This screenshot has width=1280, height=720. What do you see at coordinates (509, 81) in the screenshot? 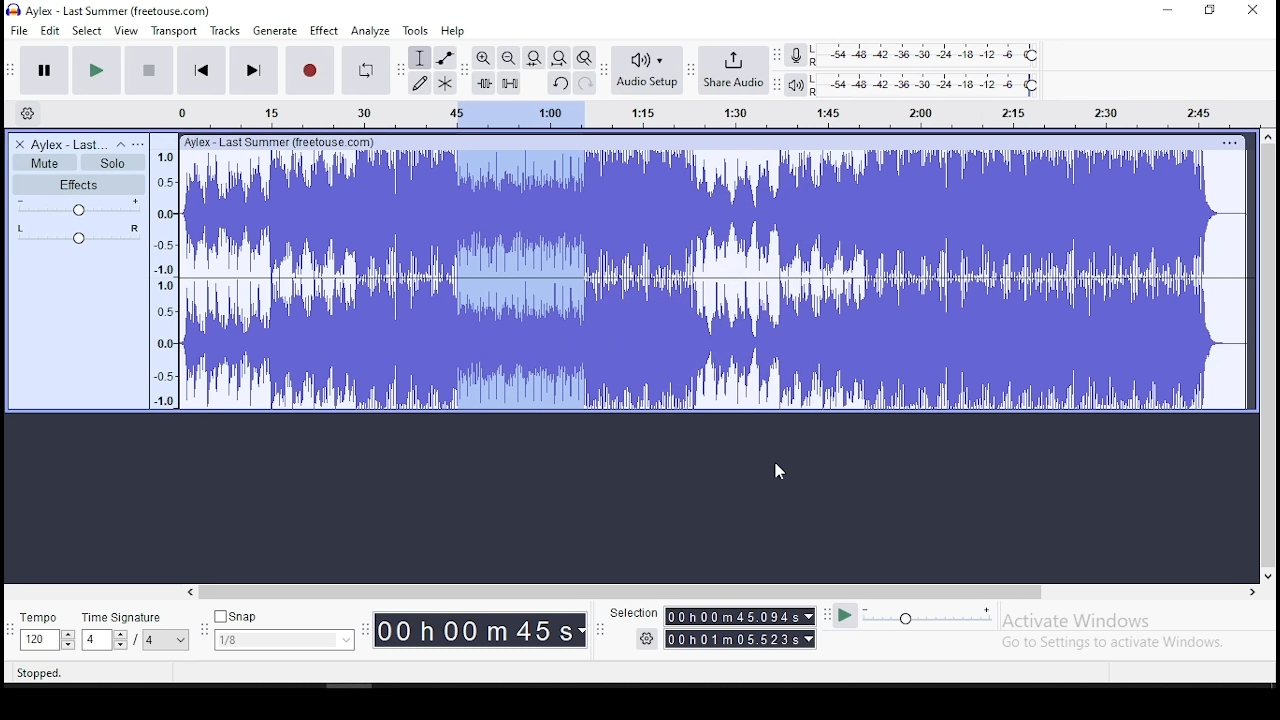
I see `silence audio signal` at bounding box center [509, 81].